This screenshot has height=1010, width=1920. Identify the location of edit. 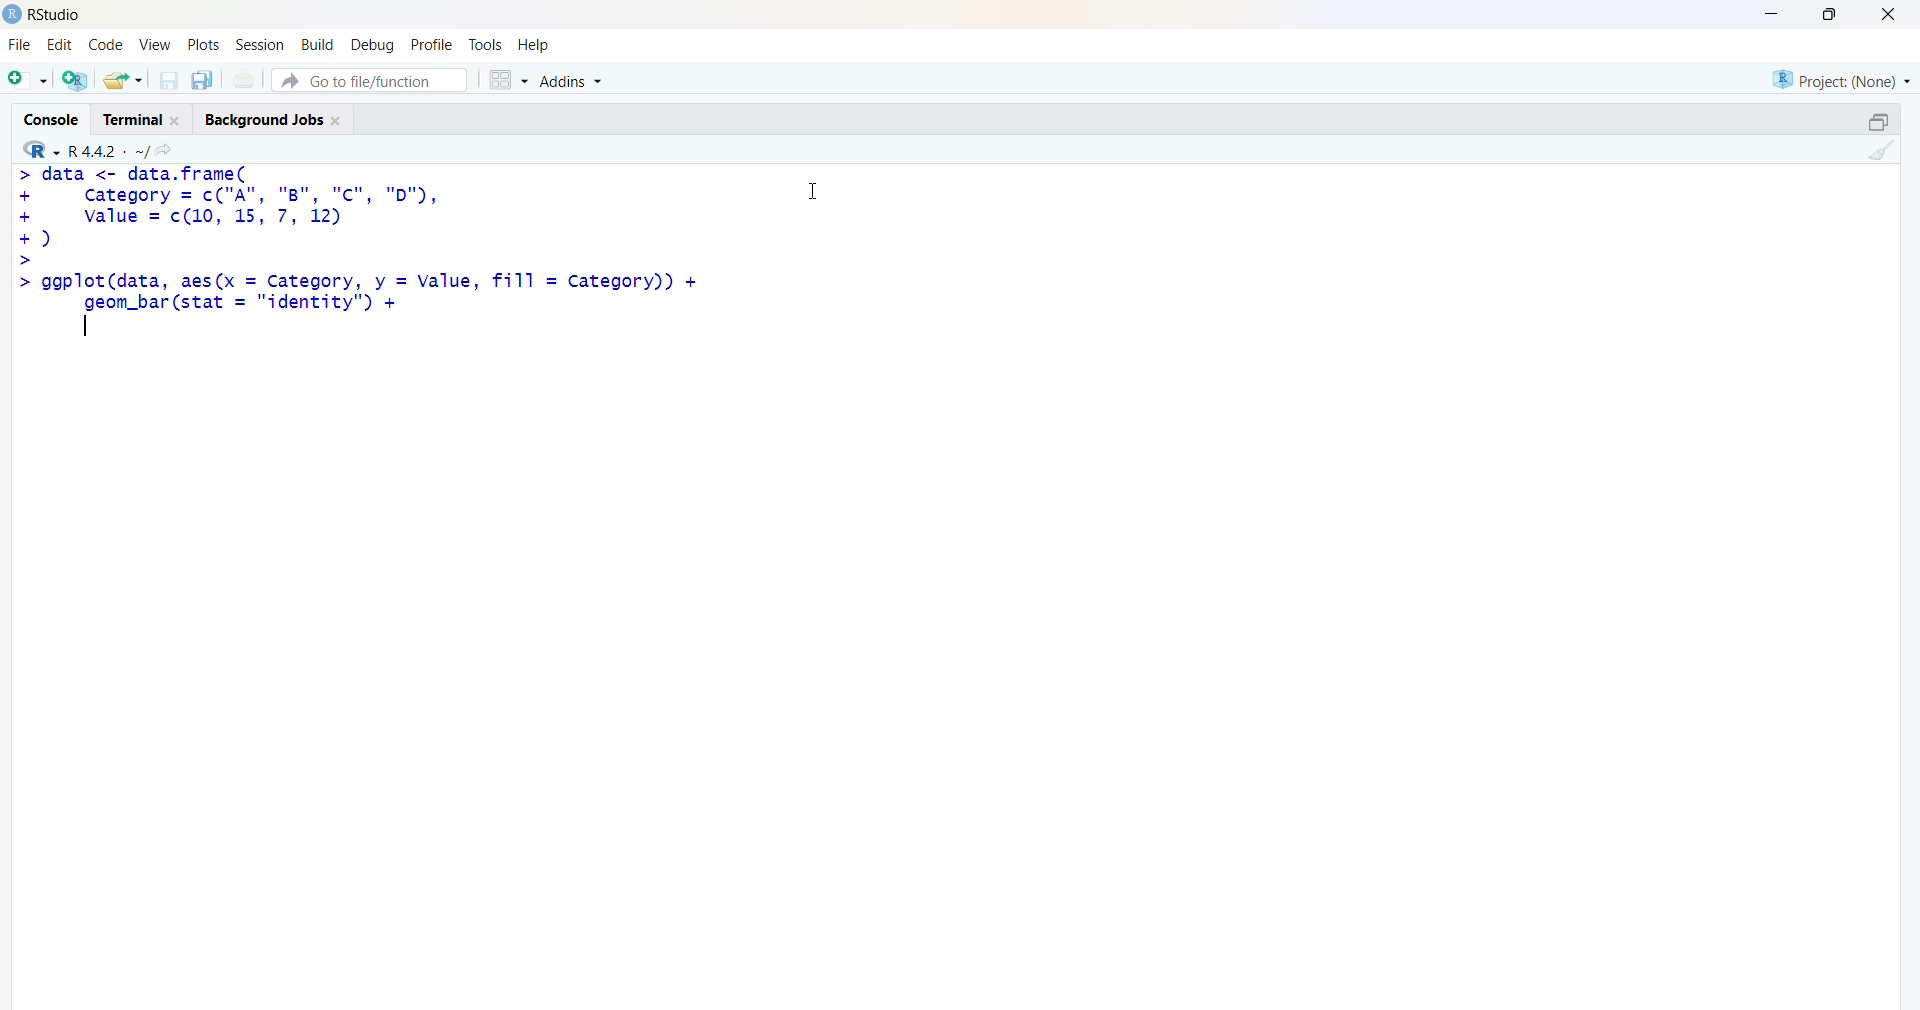
(60, 45).